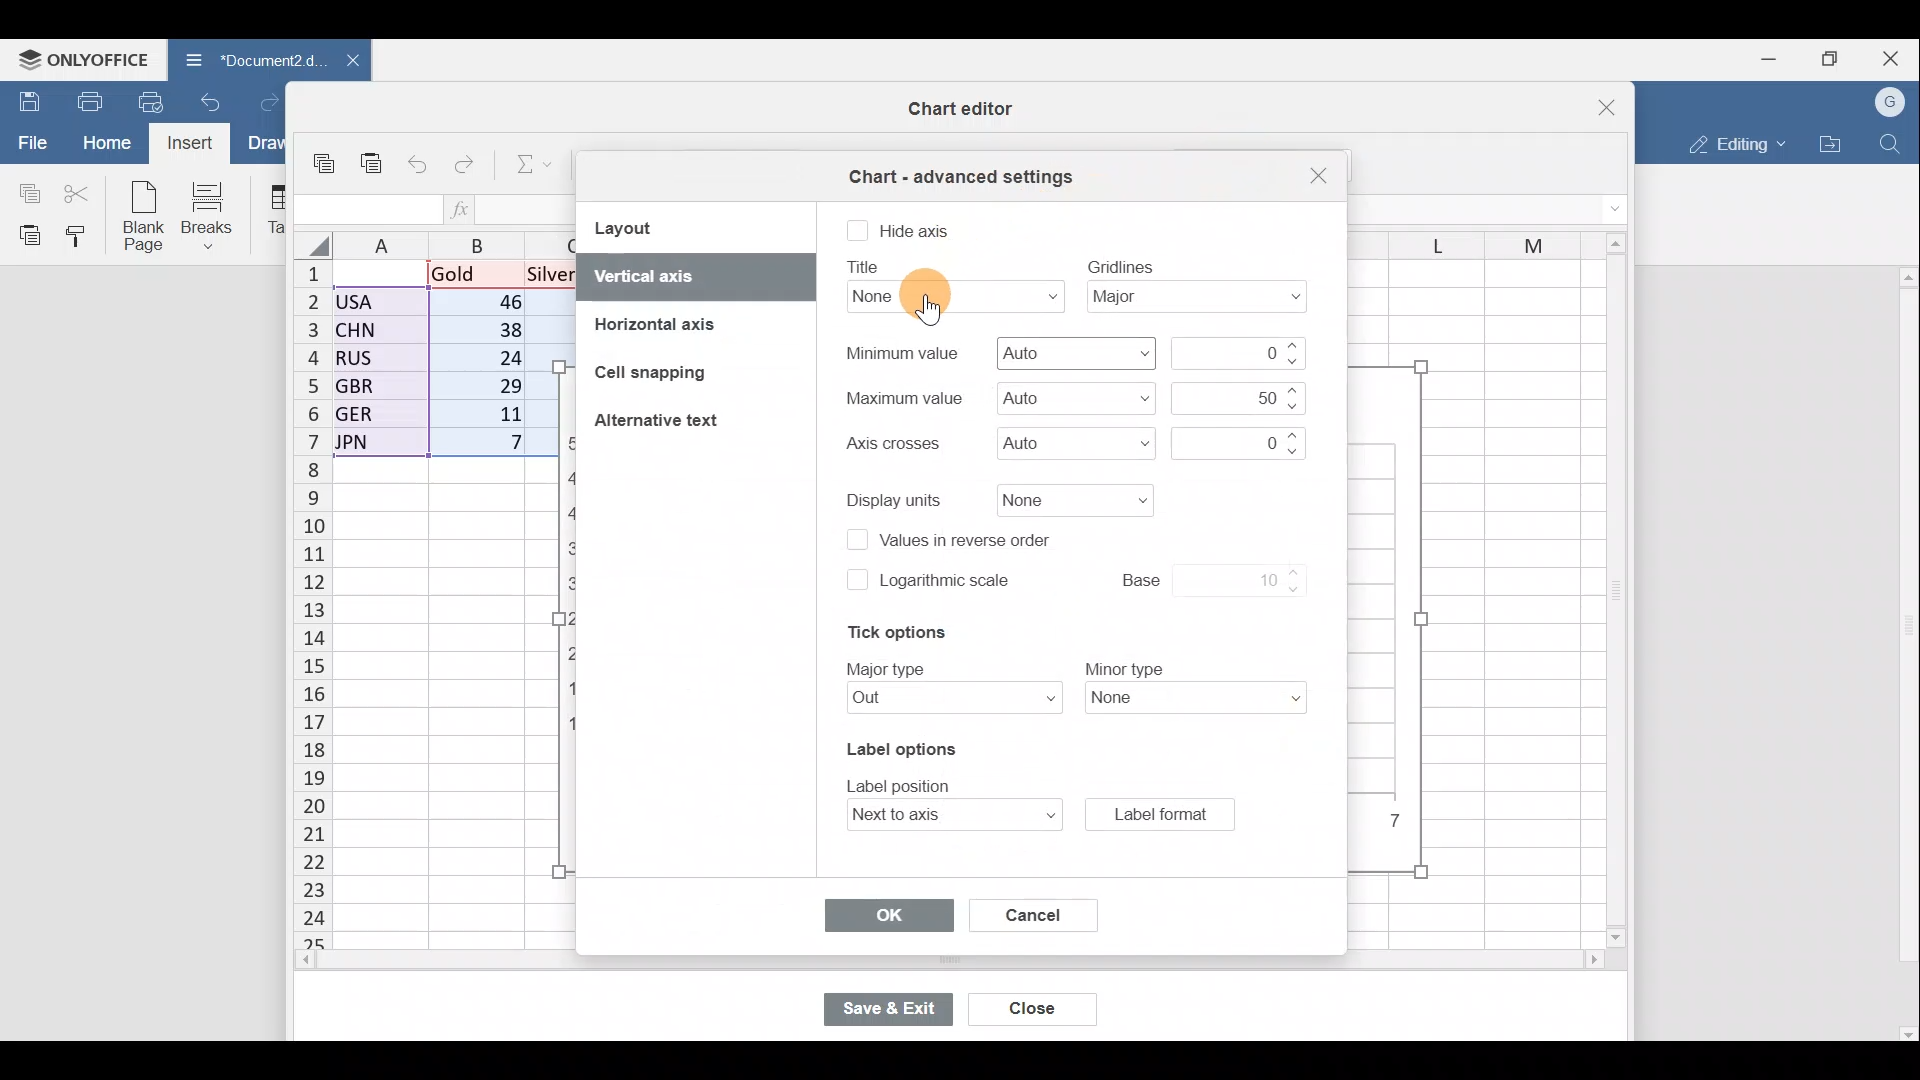  I want to click on Base, so click(1192, 577).